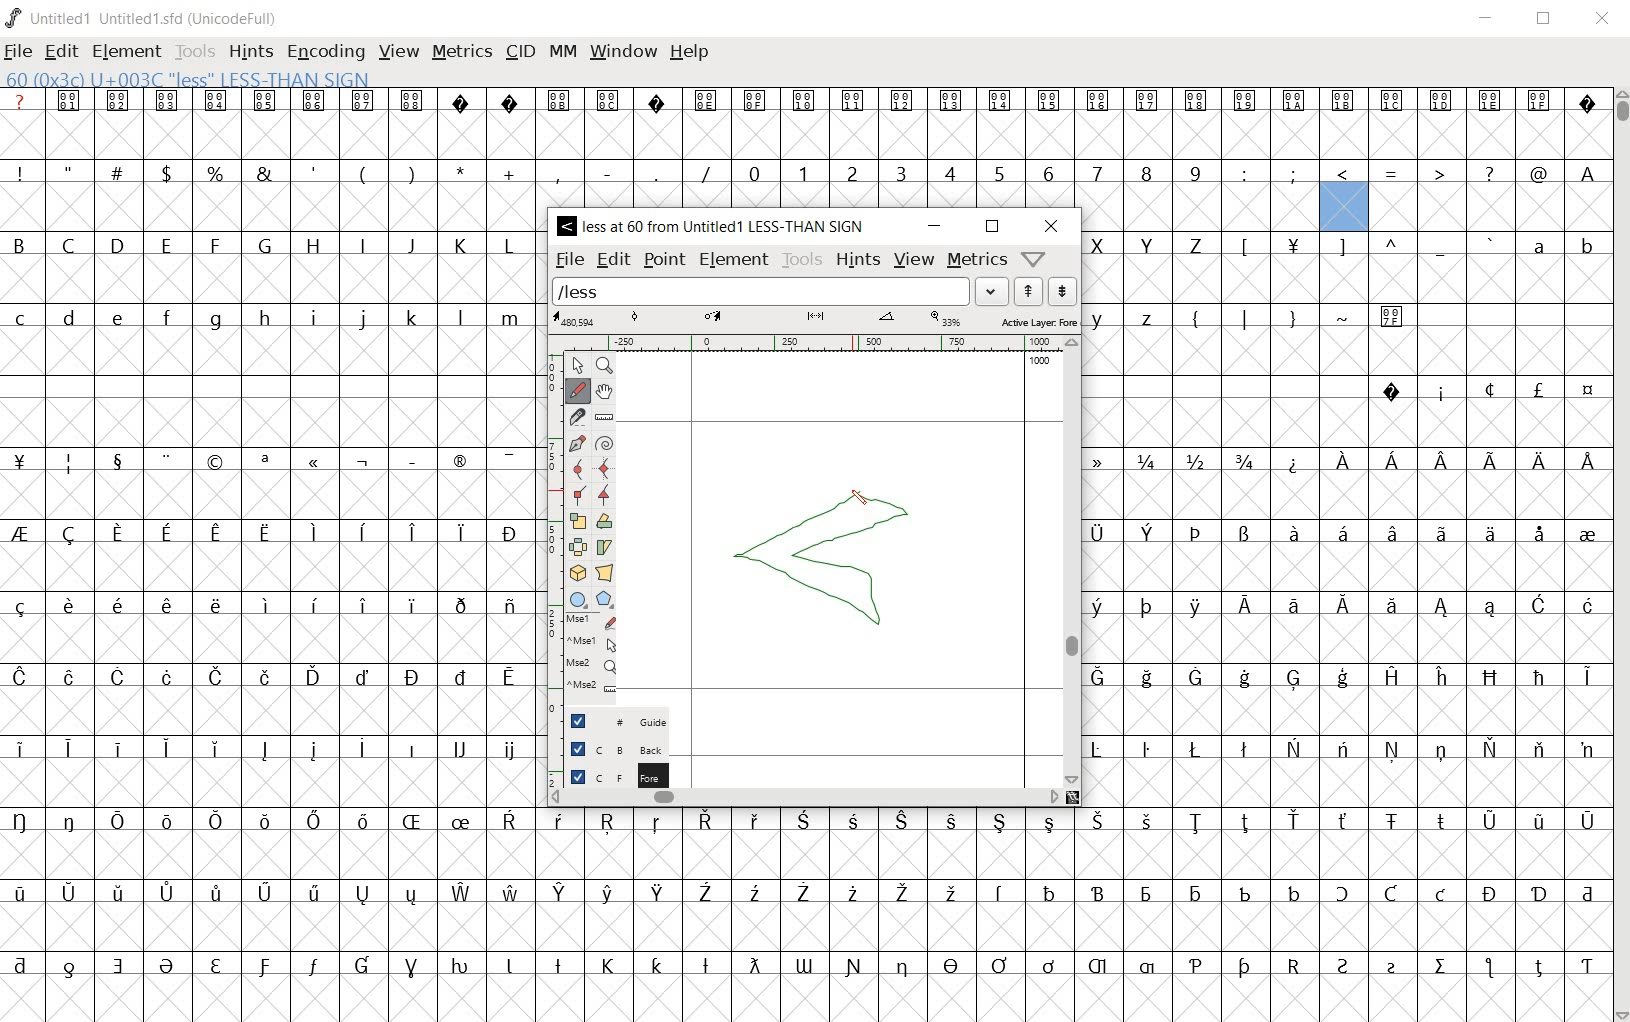 The image size is (1630, 1022). I want to click on , so click(800, 821).